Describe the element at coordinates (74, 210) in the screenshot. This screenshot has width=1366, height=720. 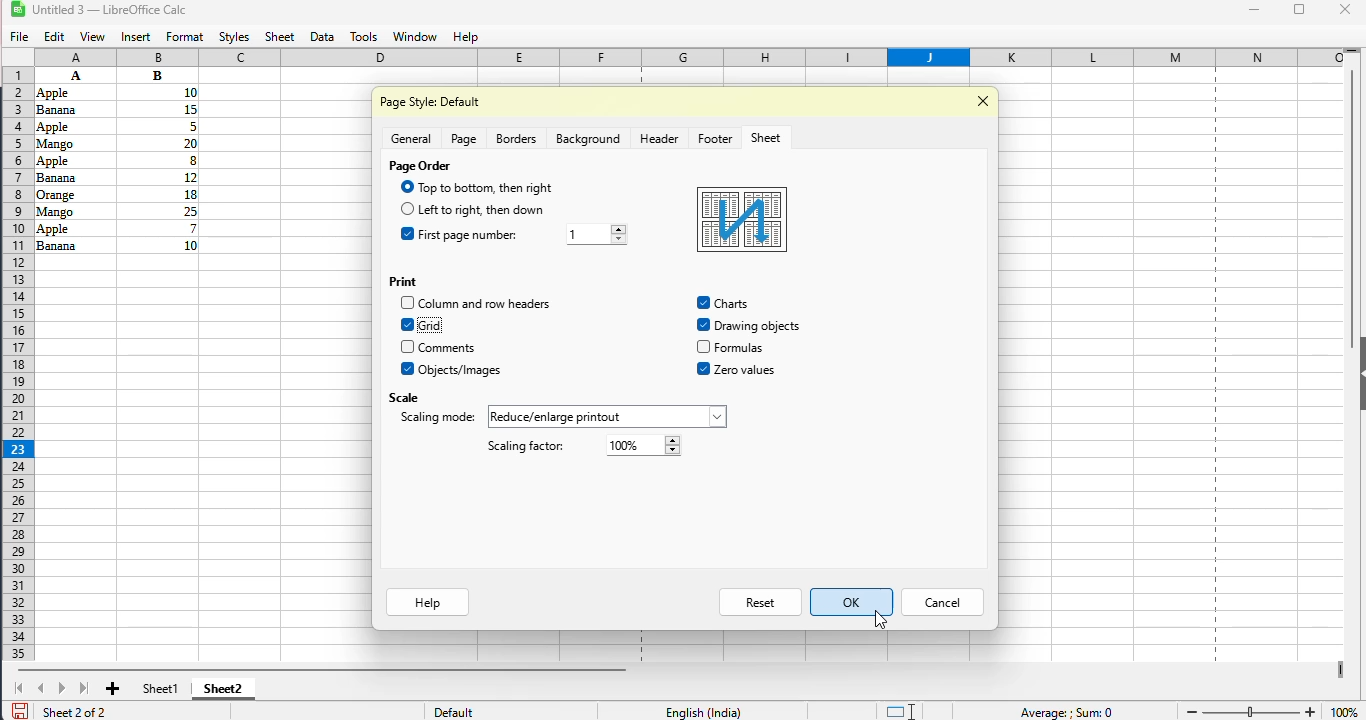
I see `` at that location.